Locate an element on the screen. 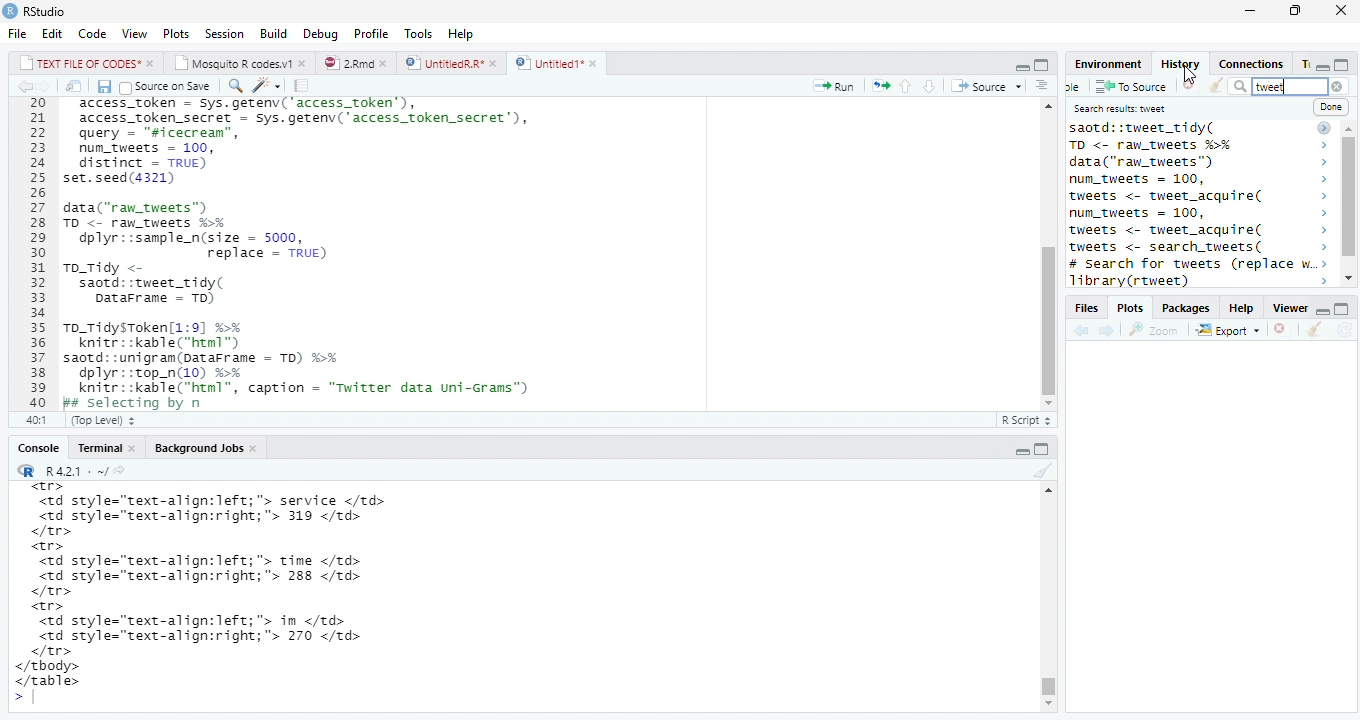  scrollbar is located at coordinates (1047, 250).